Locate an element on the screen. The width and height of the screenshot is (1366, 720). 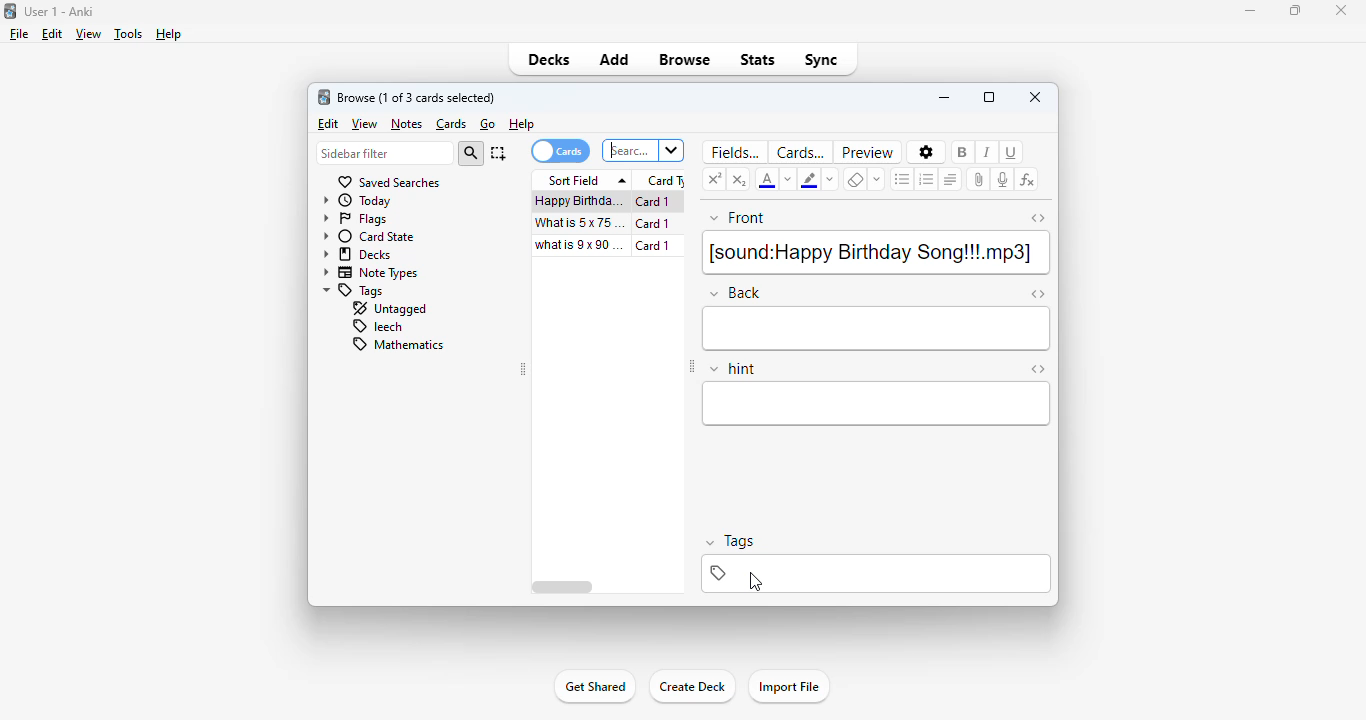
mathematics is located at coordinates (396, 344).